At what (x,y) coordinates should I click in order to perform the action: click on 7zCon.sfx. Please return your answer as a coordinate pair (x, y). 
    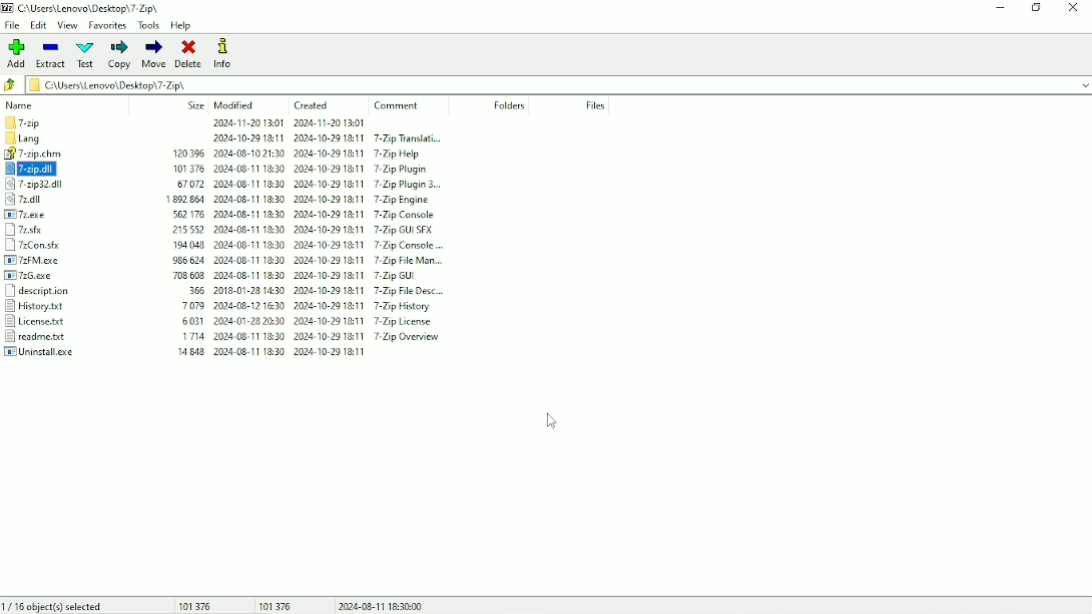
    Looking at the image, I should click on (44, 245).